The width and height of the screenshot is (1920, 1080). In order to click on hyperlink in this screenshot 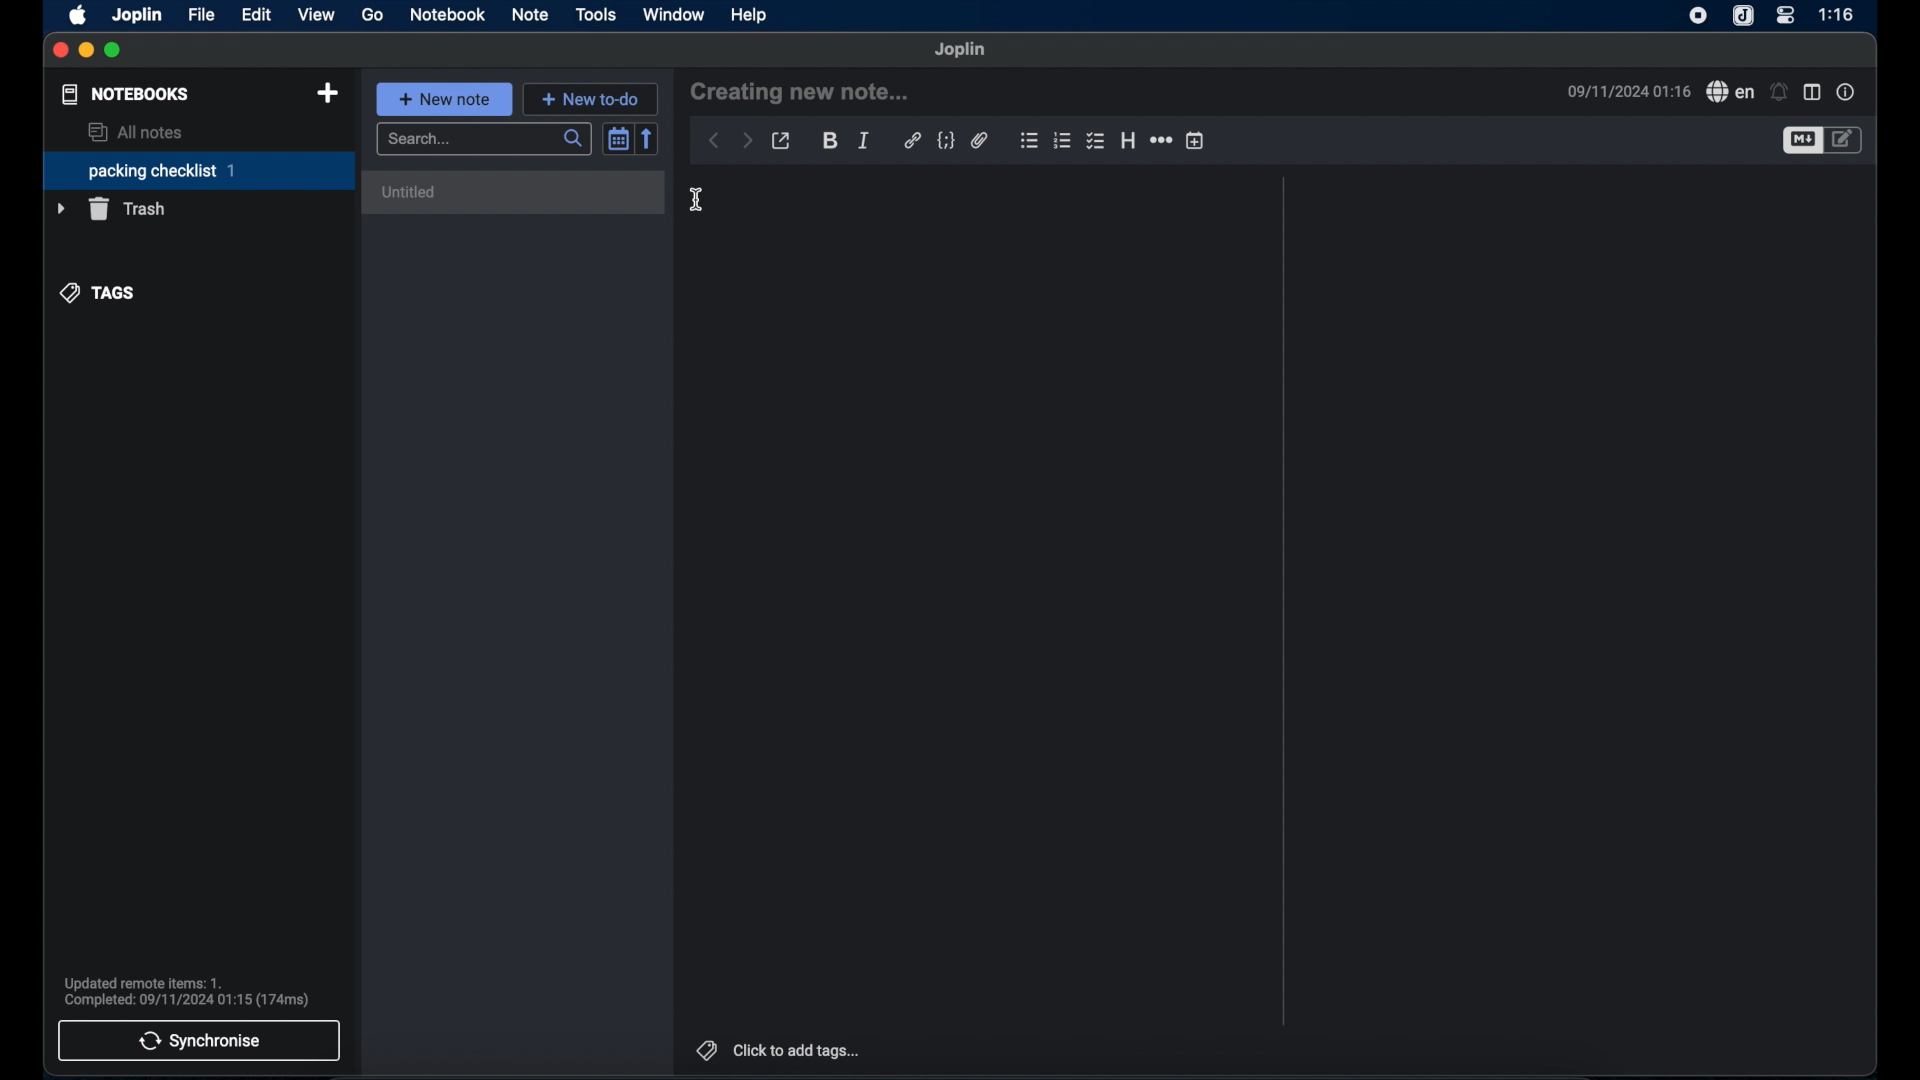, I will do `click(912, 141)`.